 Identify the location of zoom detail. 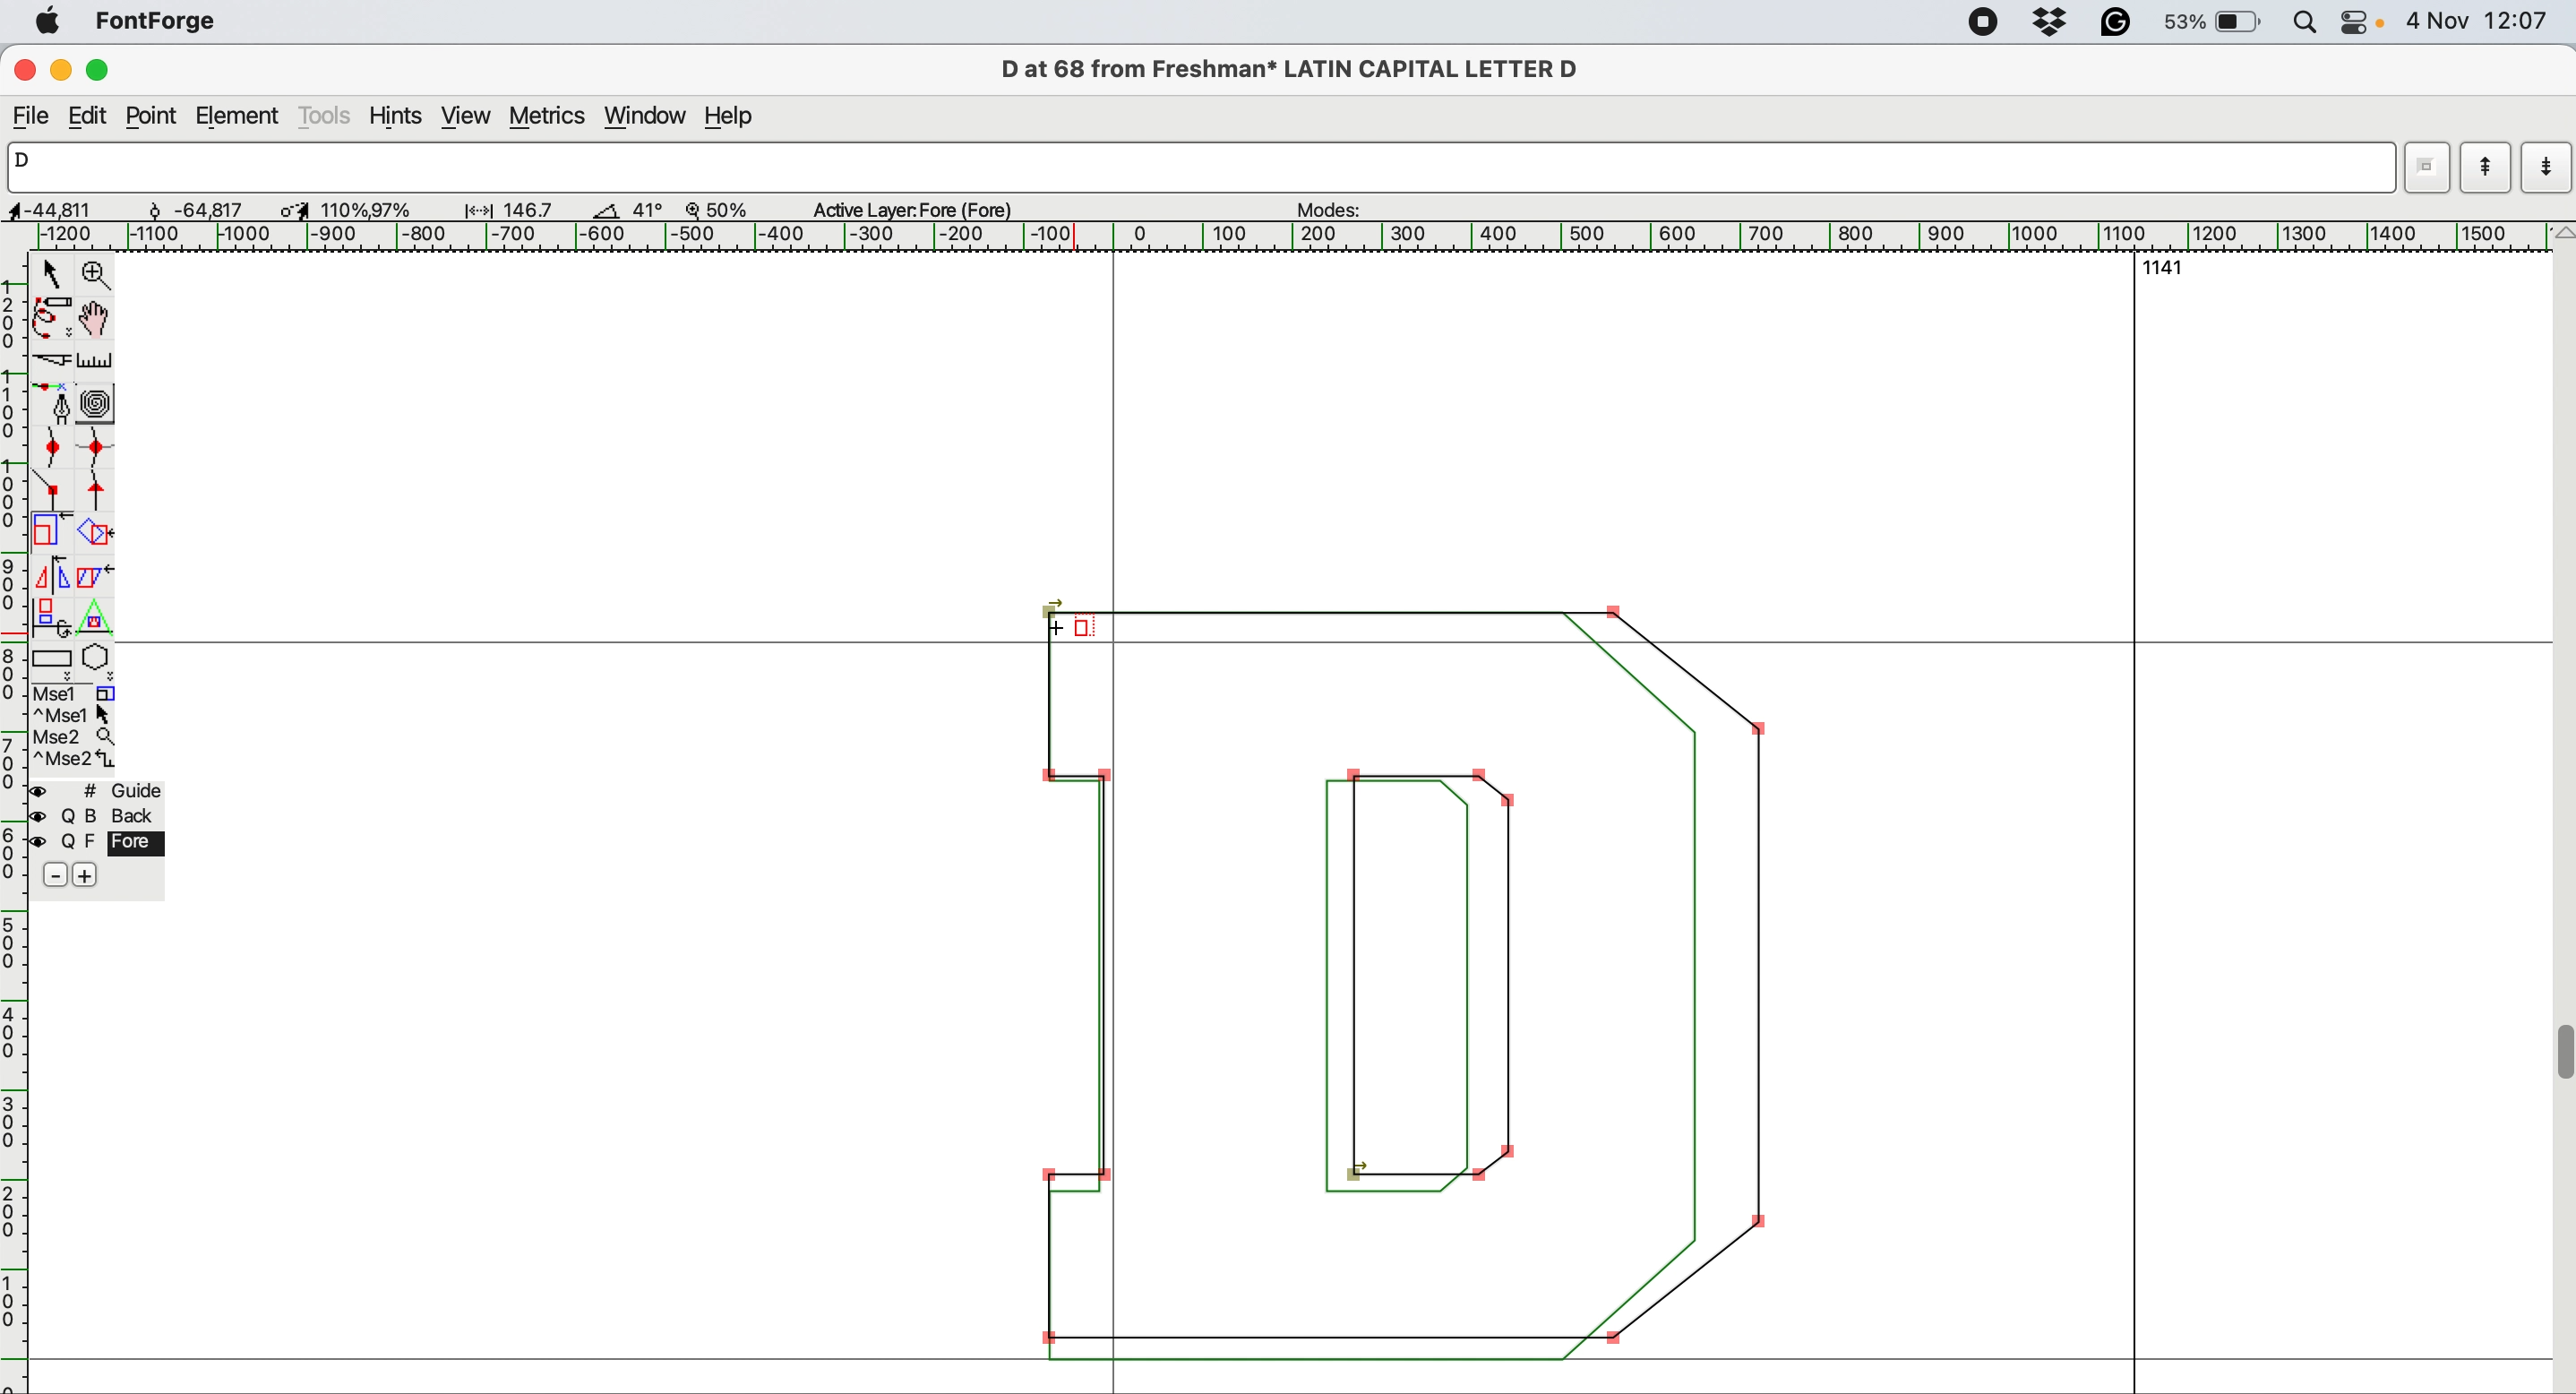
(709, 209).